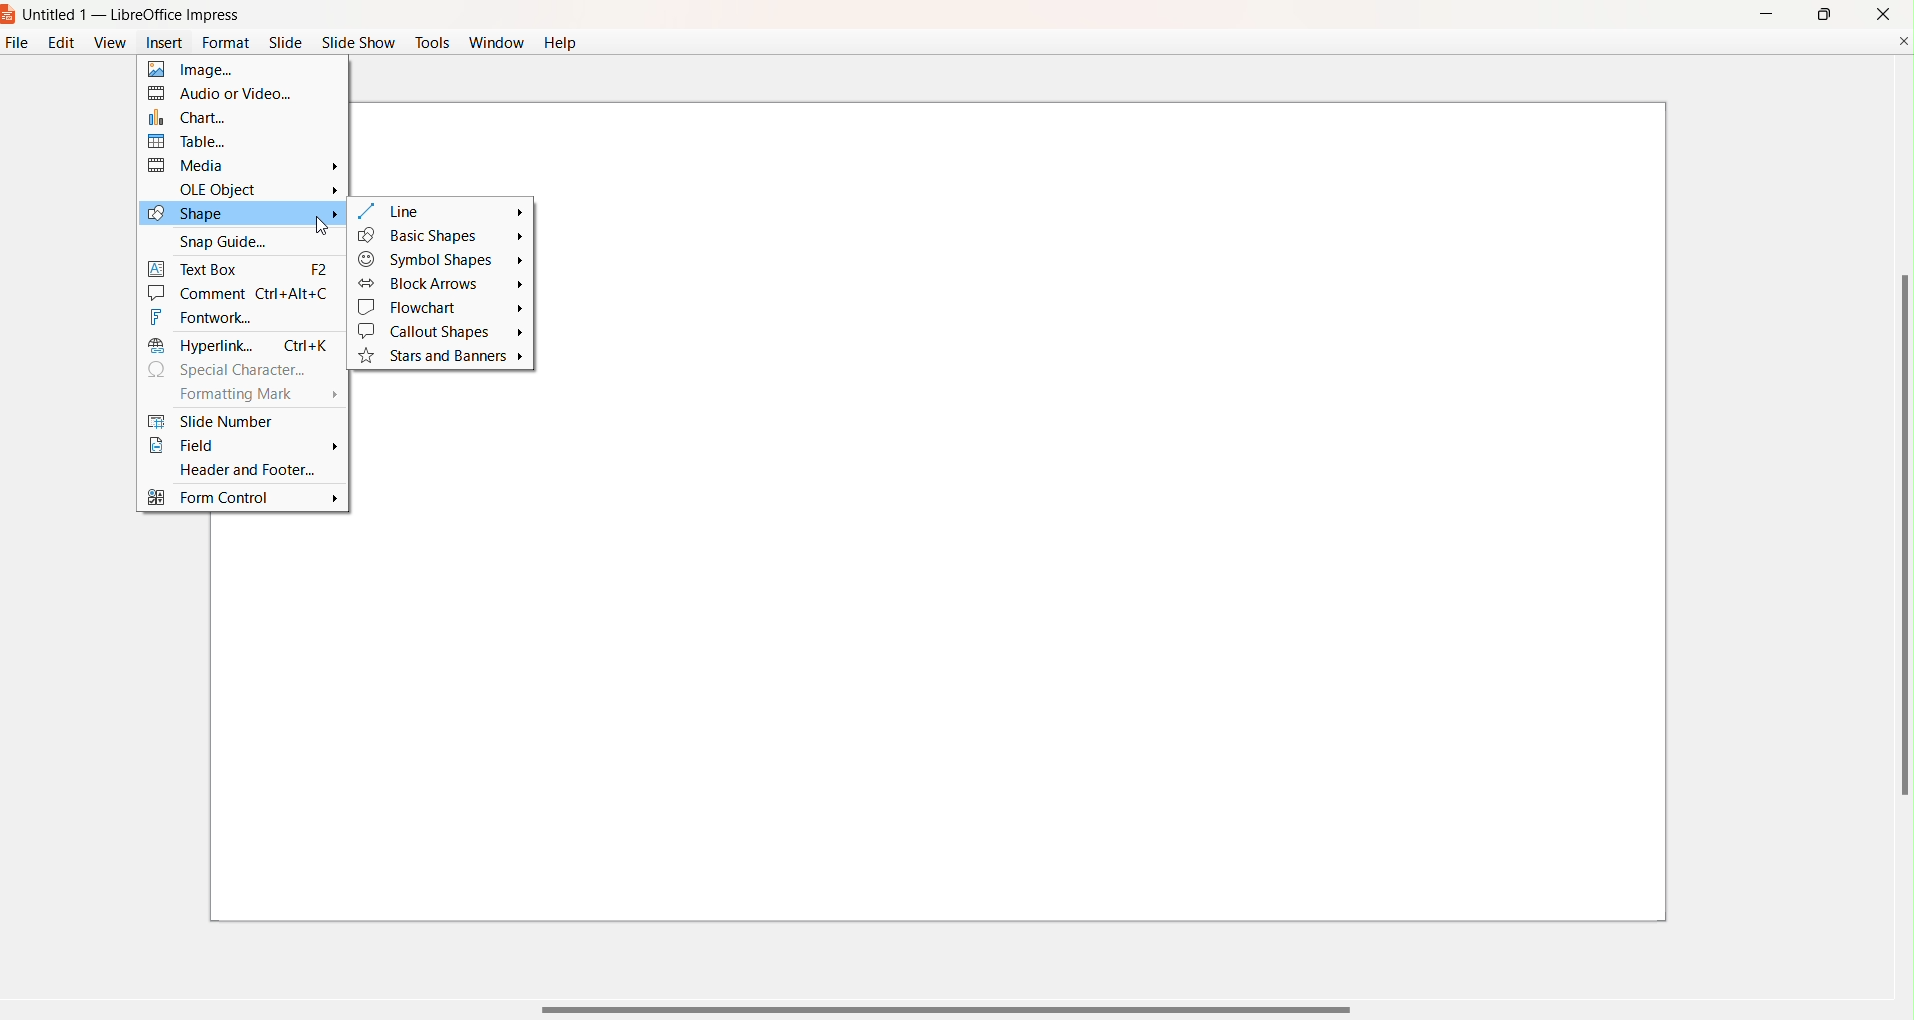 This screenshot has width=1914, height=1020. What do you see at coordinates (444, 357) in the screenshot?
I see `Stars and Banners` at bounding box center [444, 357].